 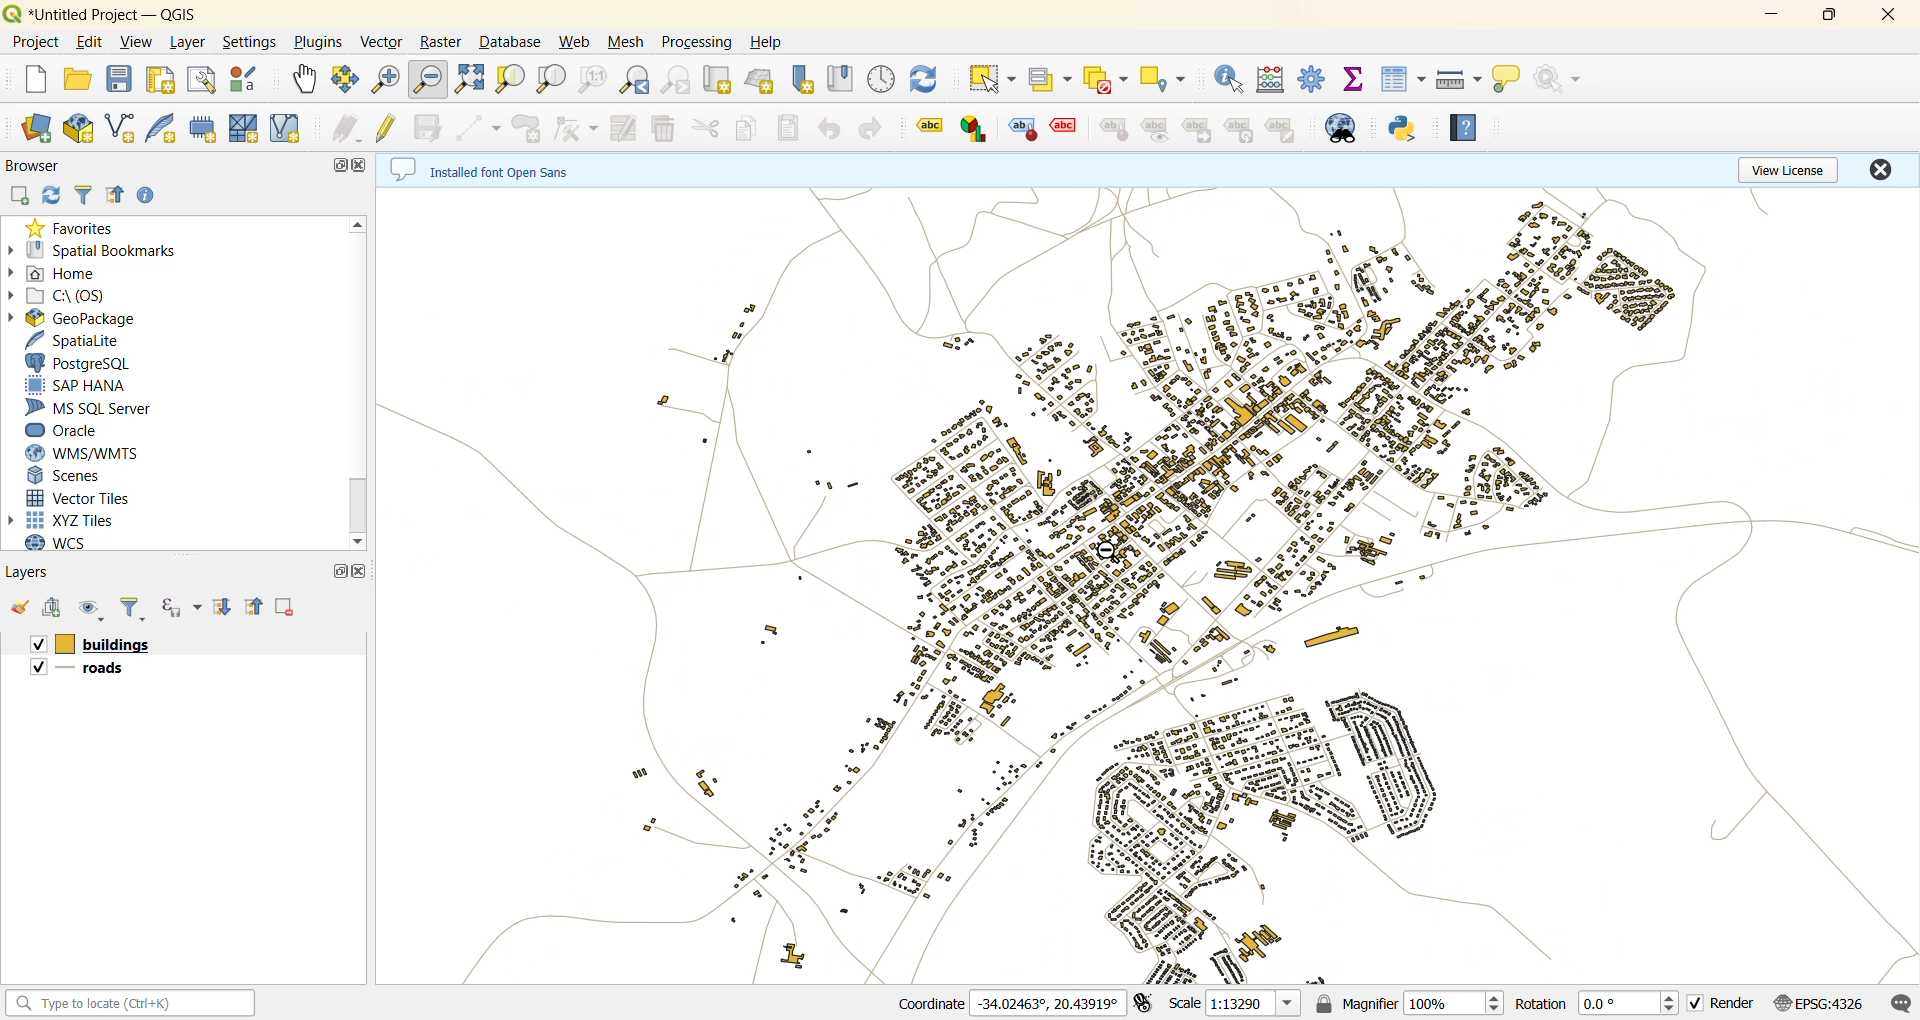 What do you see at coordinates (1311, 77) in the screenshot?
I see `toolbox` at bounding box center [1311, 77].